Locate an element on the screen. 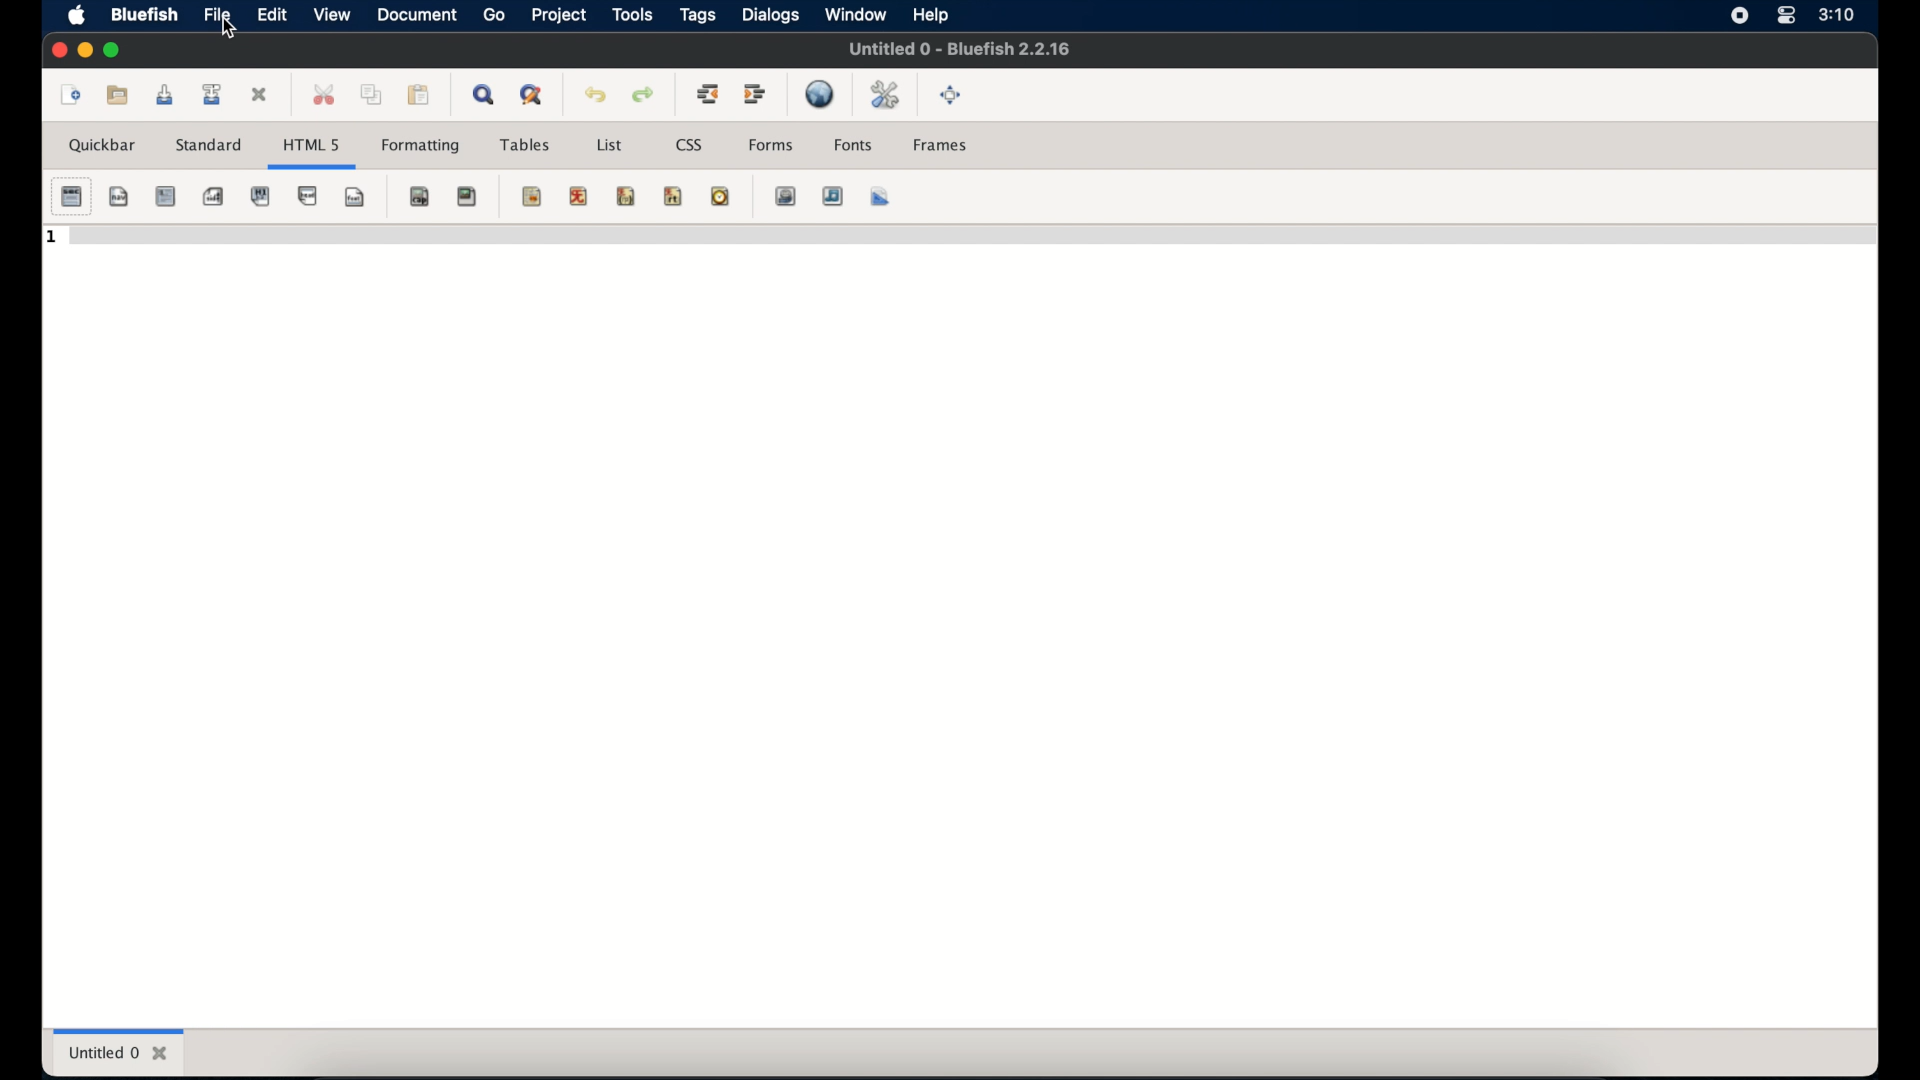 The image size is (1920, 1080). tables is located at coordinates (525, 145).